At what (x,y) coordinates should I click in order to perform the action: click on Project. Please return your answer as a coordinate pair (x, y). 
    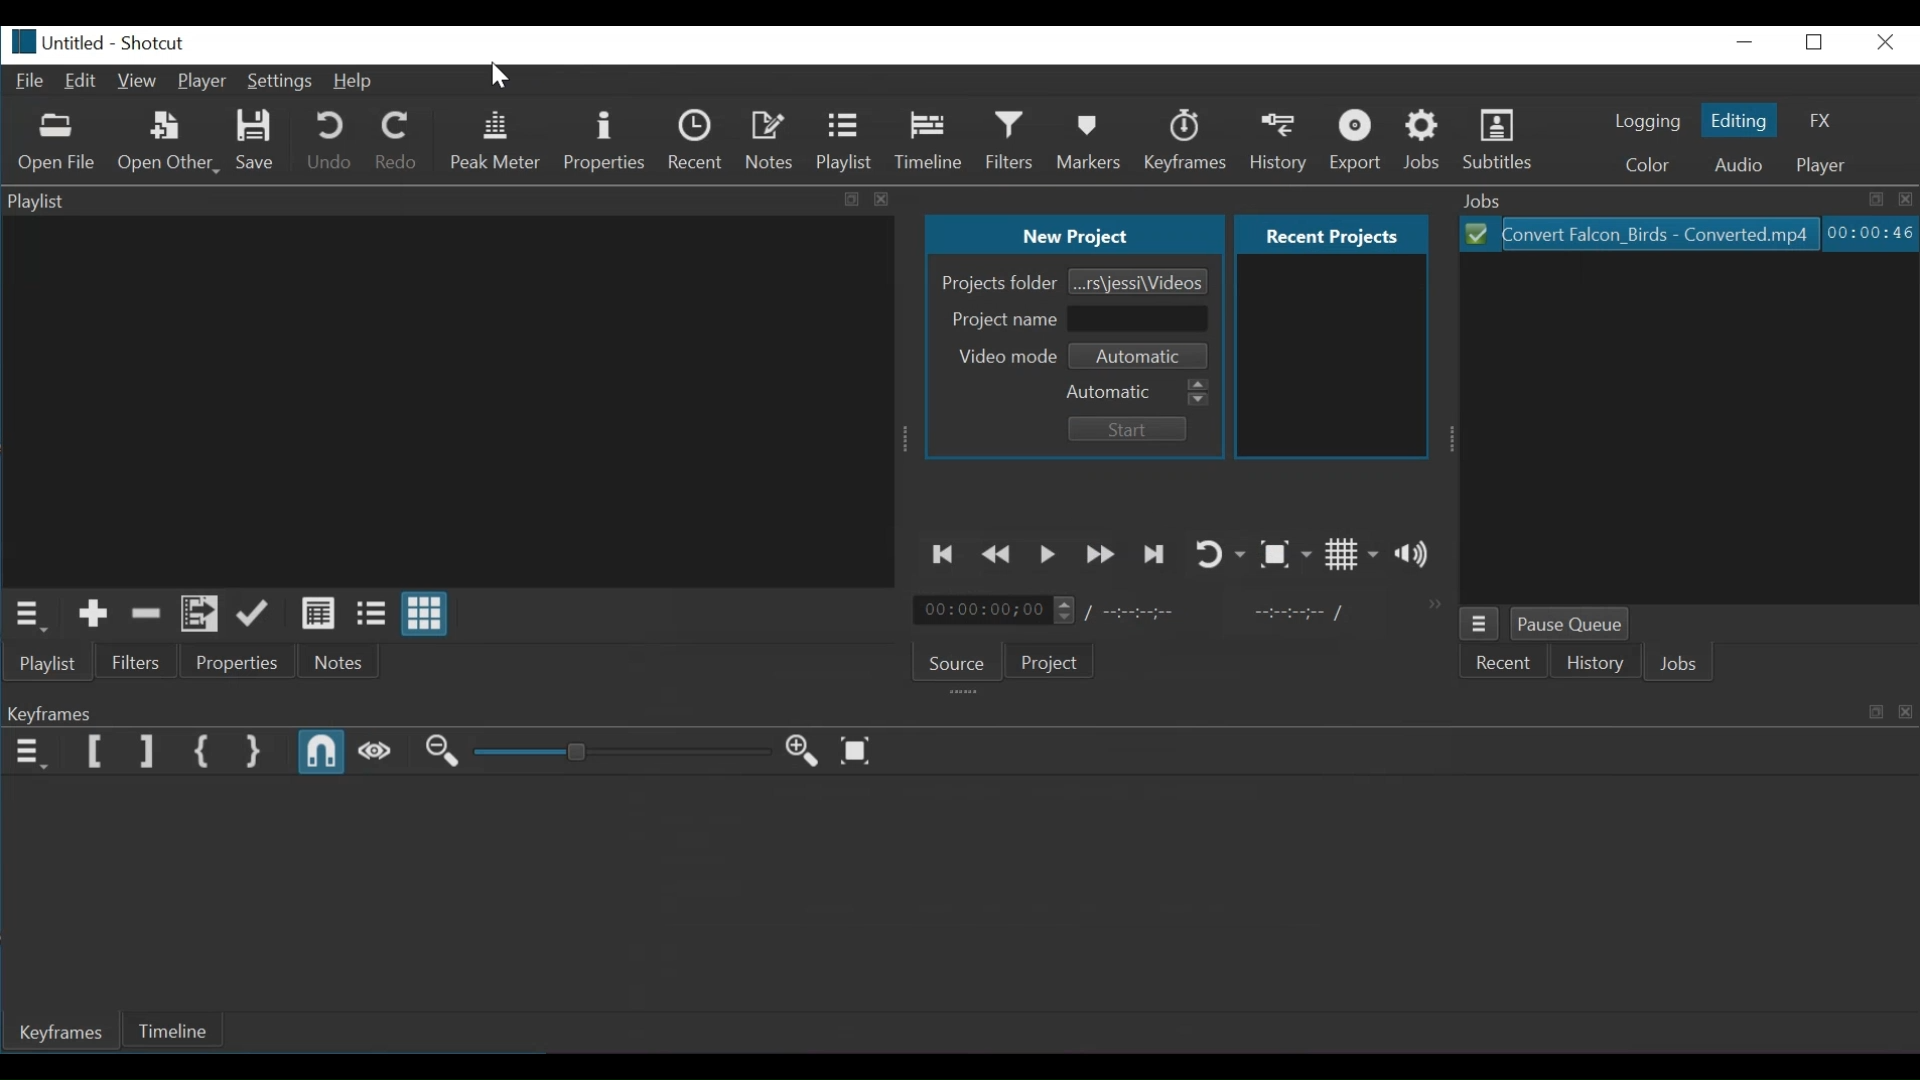
    Looking at the image, I should click on (1053, 662).